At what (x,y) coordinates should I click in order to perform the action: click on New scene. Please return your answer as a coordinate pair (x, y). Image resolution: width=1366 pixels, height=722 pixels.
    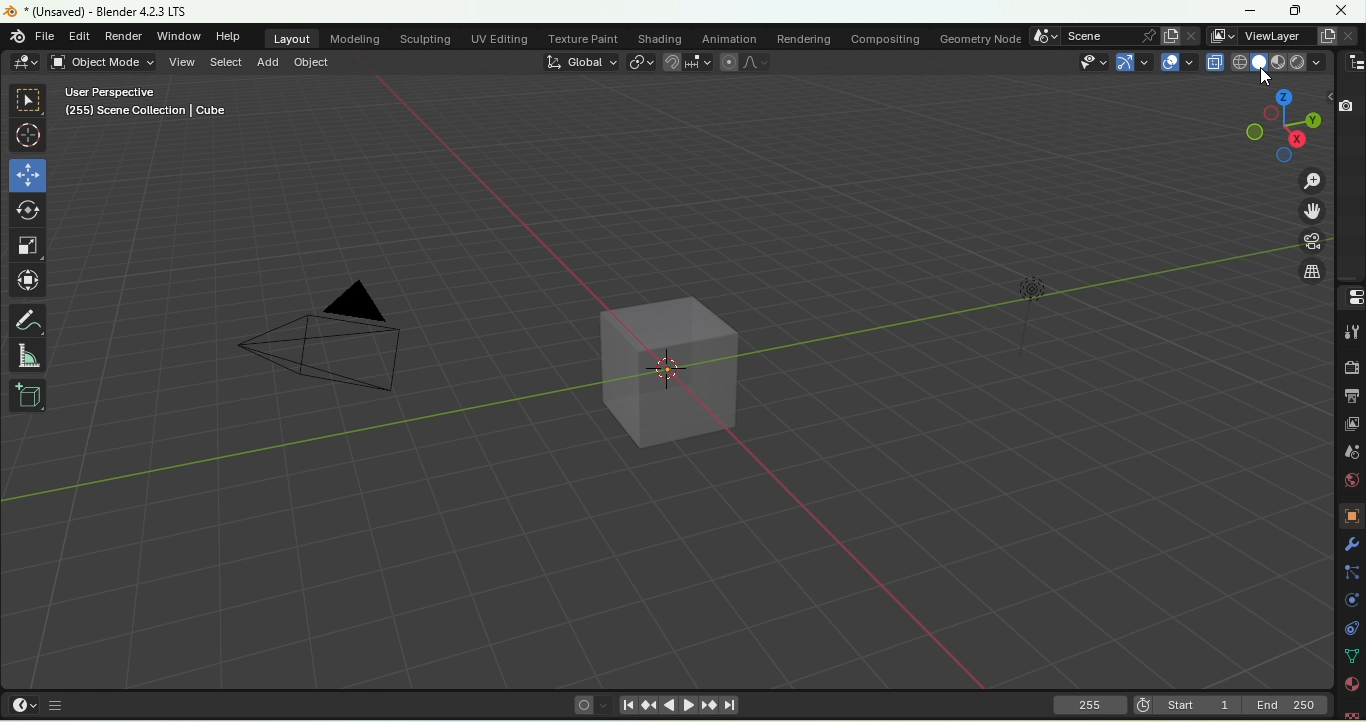
    Looking at the image, I should click on (1169, 35).